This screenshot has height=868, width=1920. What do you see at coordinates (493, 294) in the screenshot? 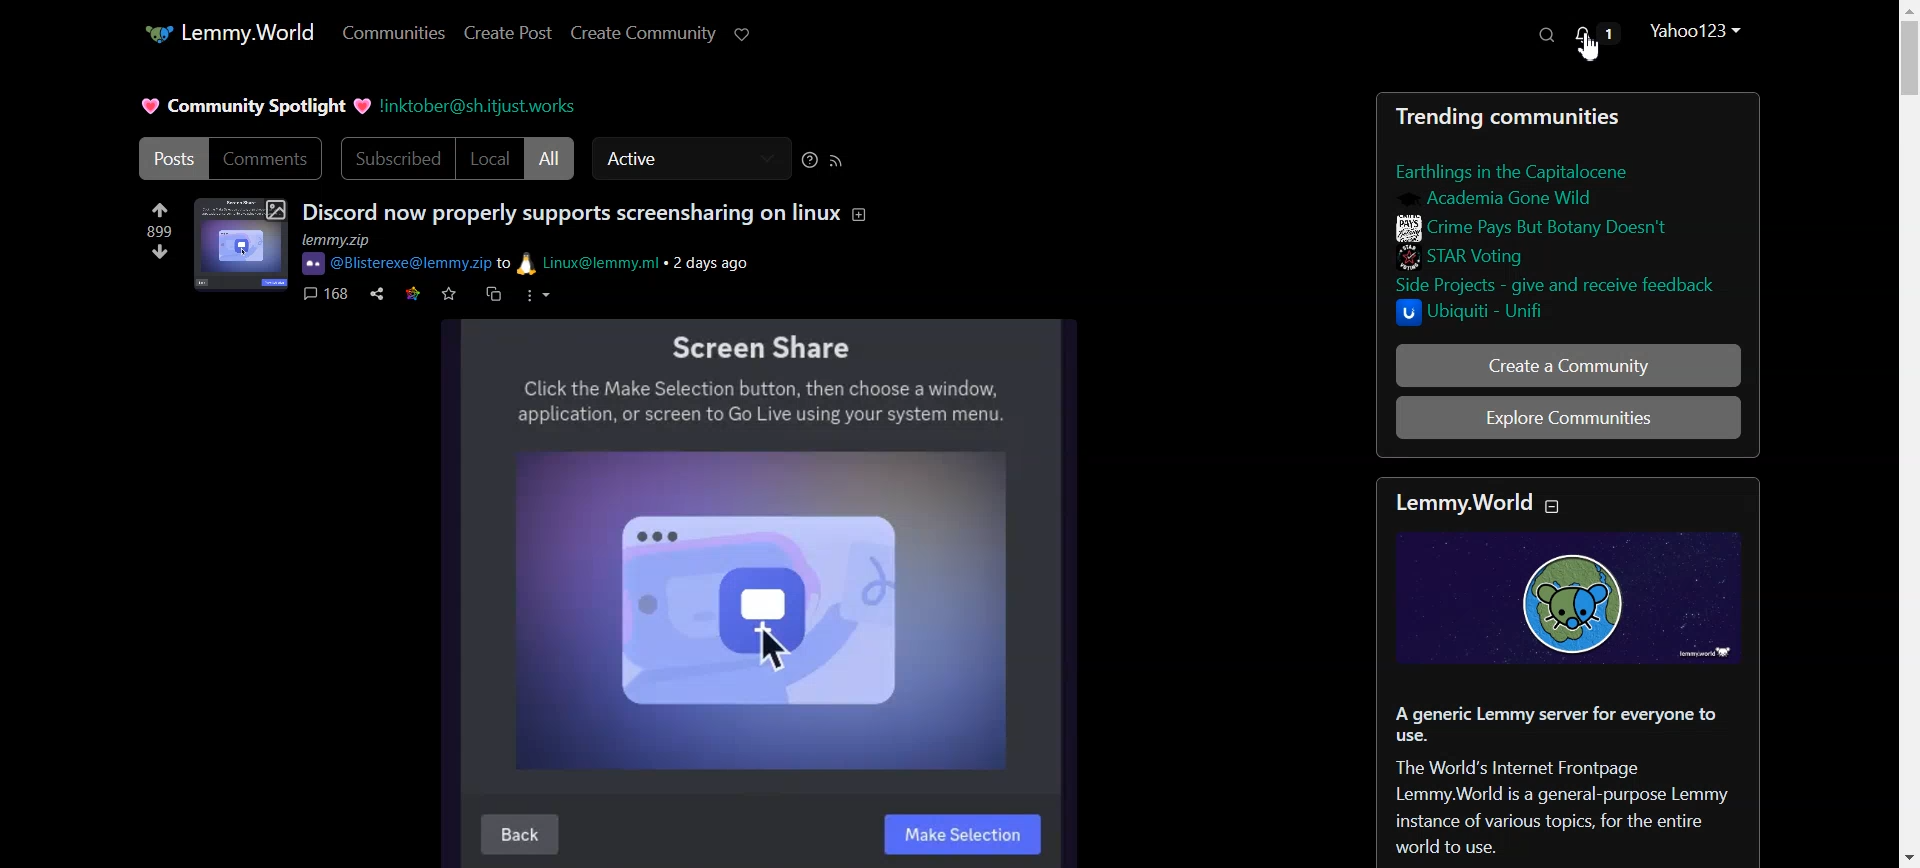
I see `Cross-post` at bounding box center [493, 294].